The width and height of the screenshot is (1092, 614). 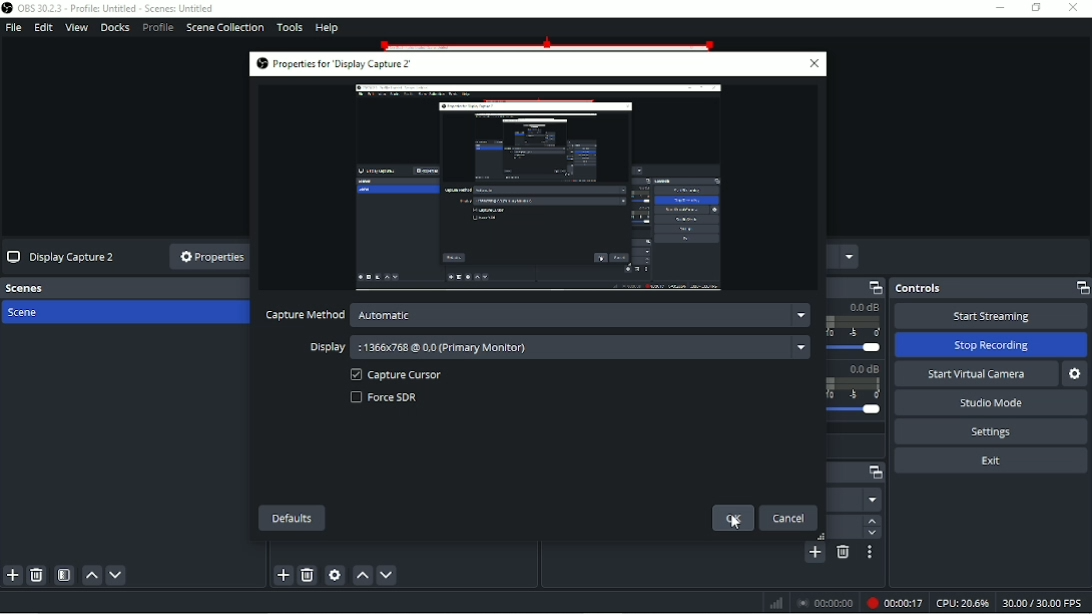 I want to click on Open scene filters, so click(x=64, y=575).